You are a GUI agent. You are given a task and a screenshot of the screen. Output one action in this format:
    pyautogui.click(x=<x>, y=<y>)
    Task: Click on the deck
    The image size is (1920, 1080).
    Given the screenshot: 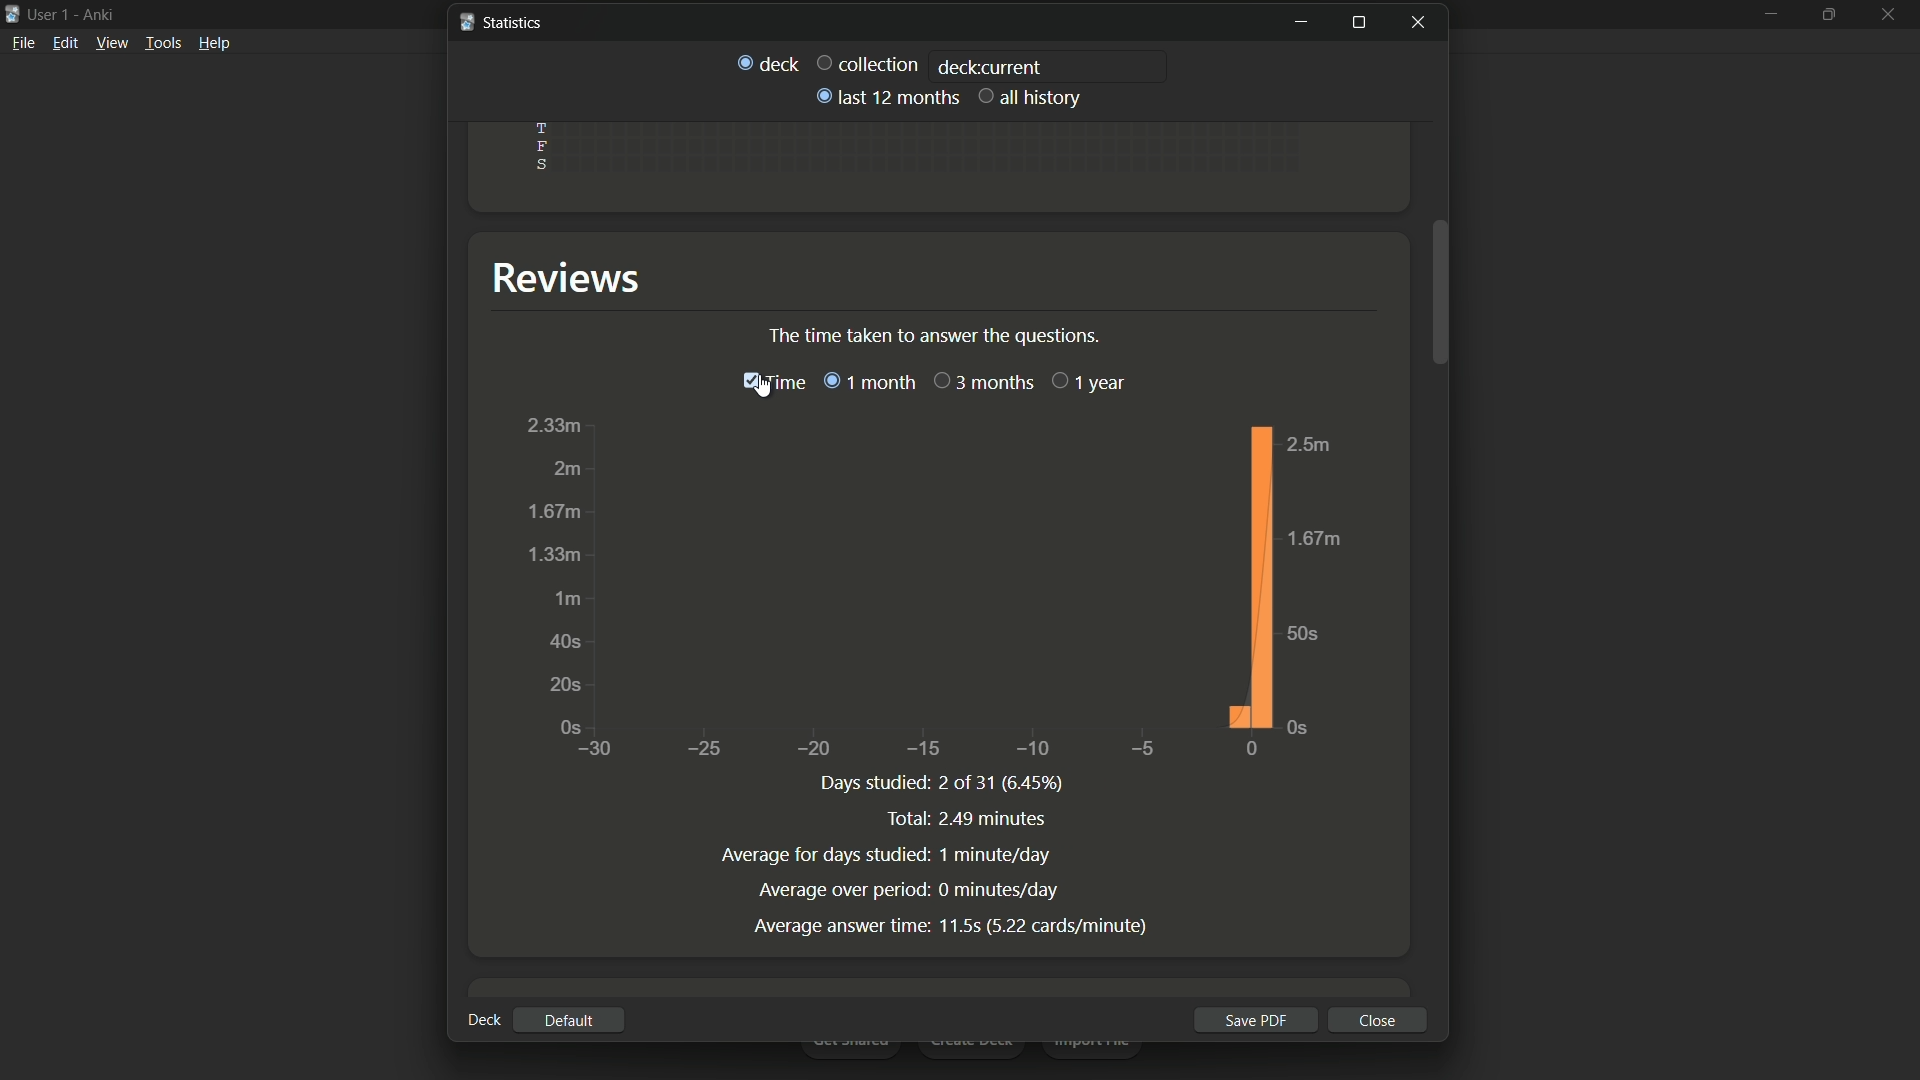 What is the action you would take?
    pyautogui.click(x=767, y=61)
    